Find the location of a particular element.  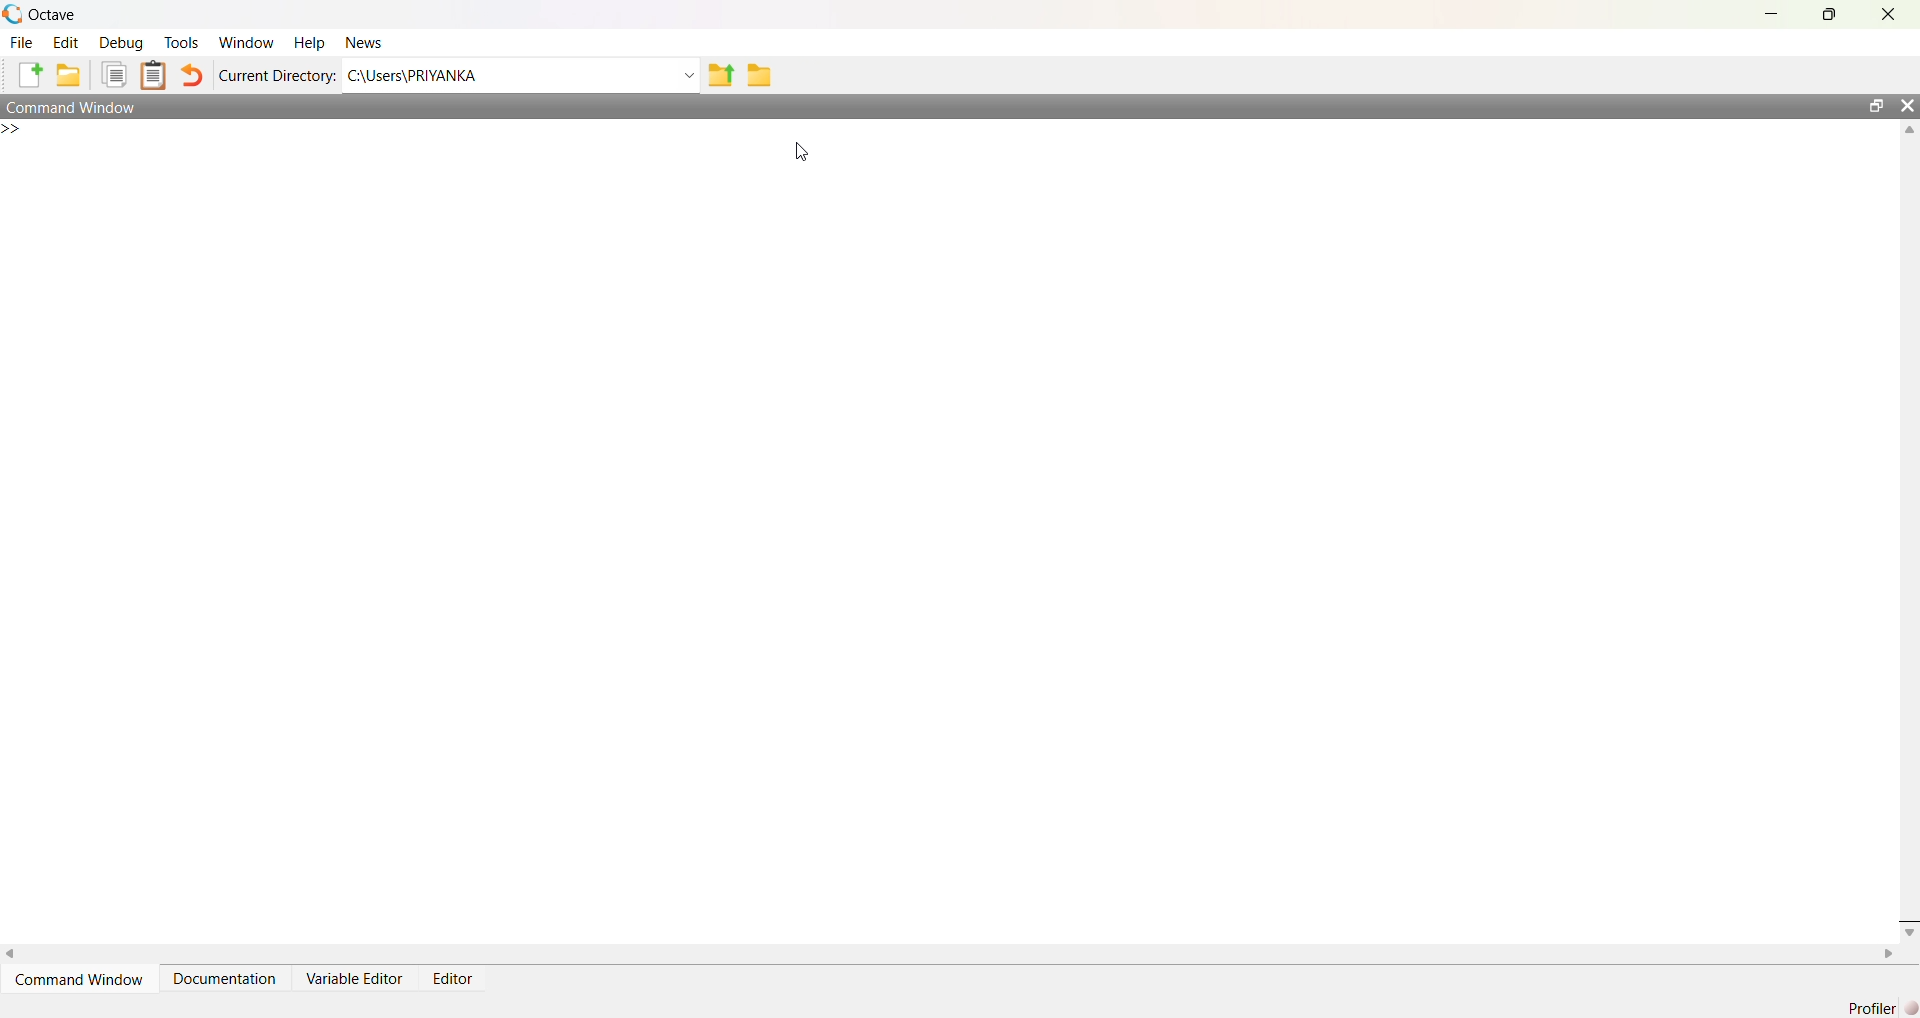

C:\Users\PRIYANKA is located at coordinates (522, 76).